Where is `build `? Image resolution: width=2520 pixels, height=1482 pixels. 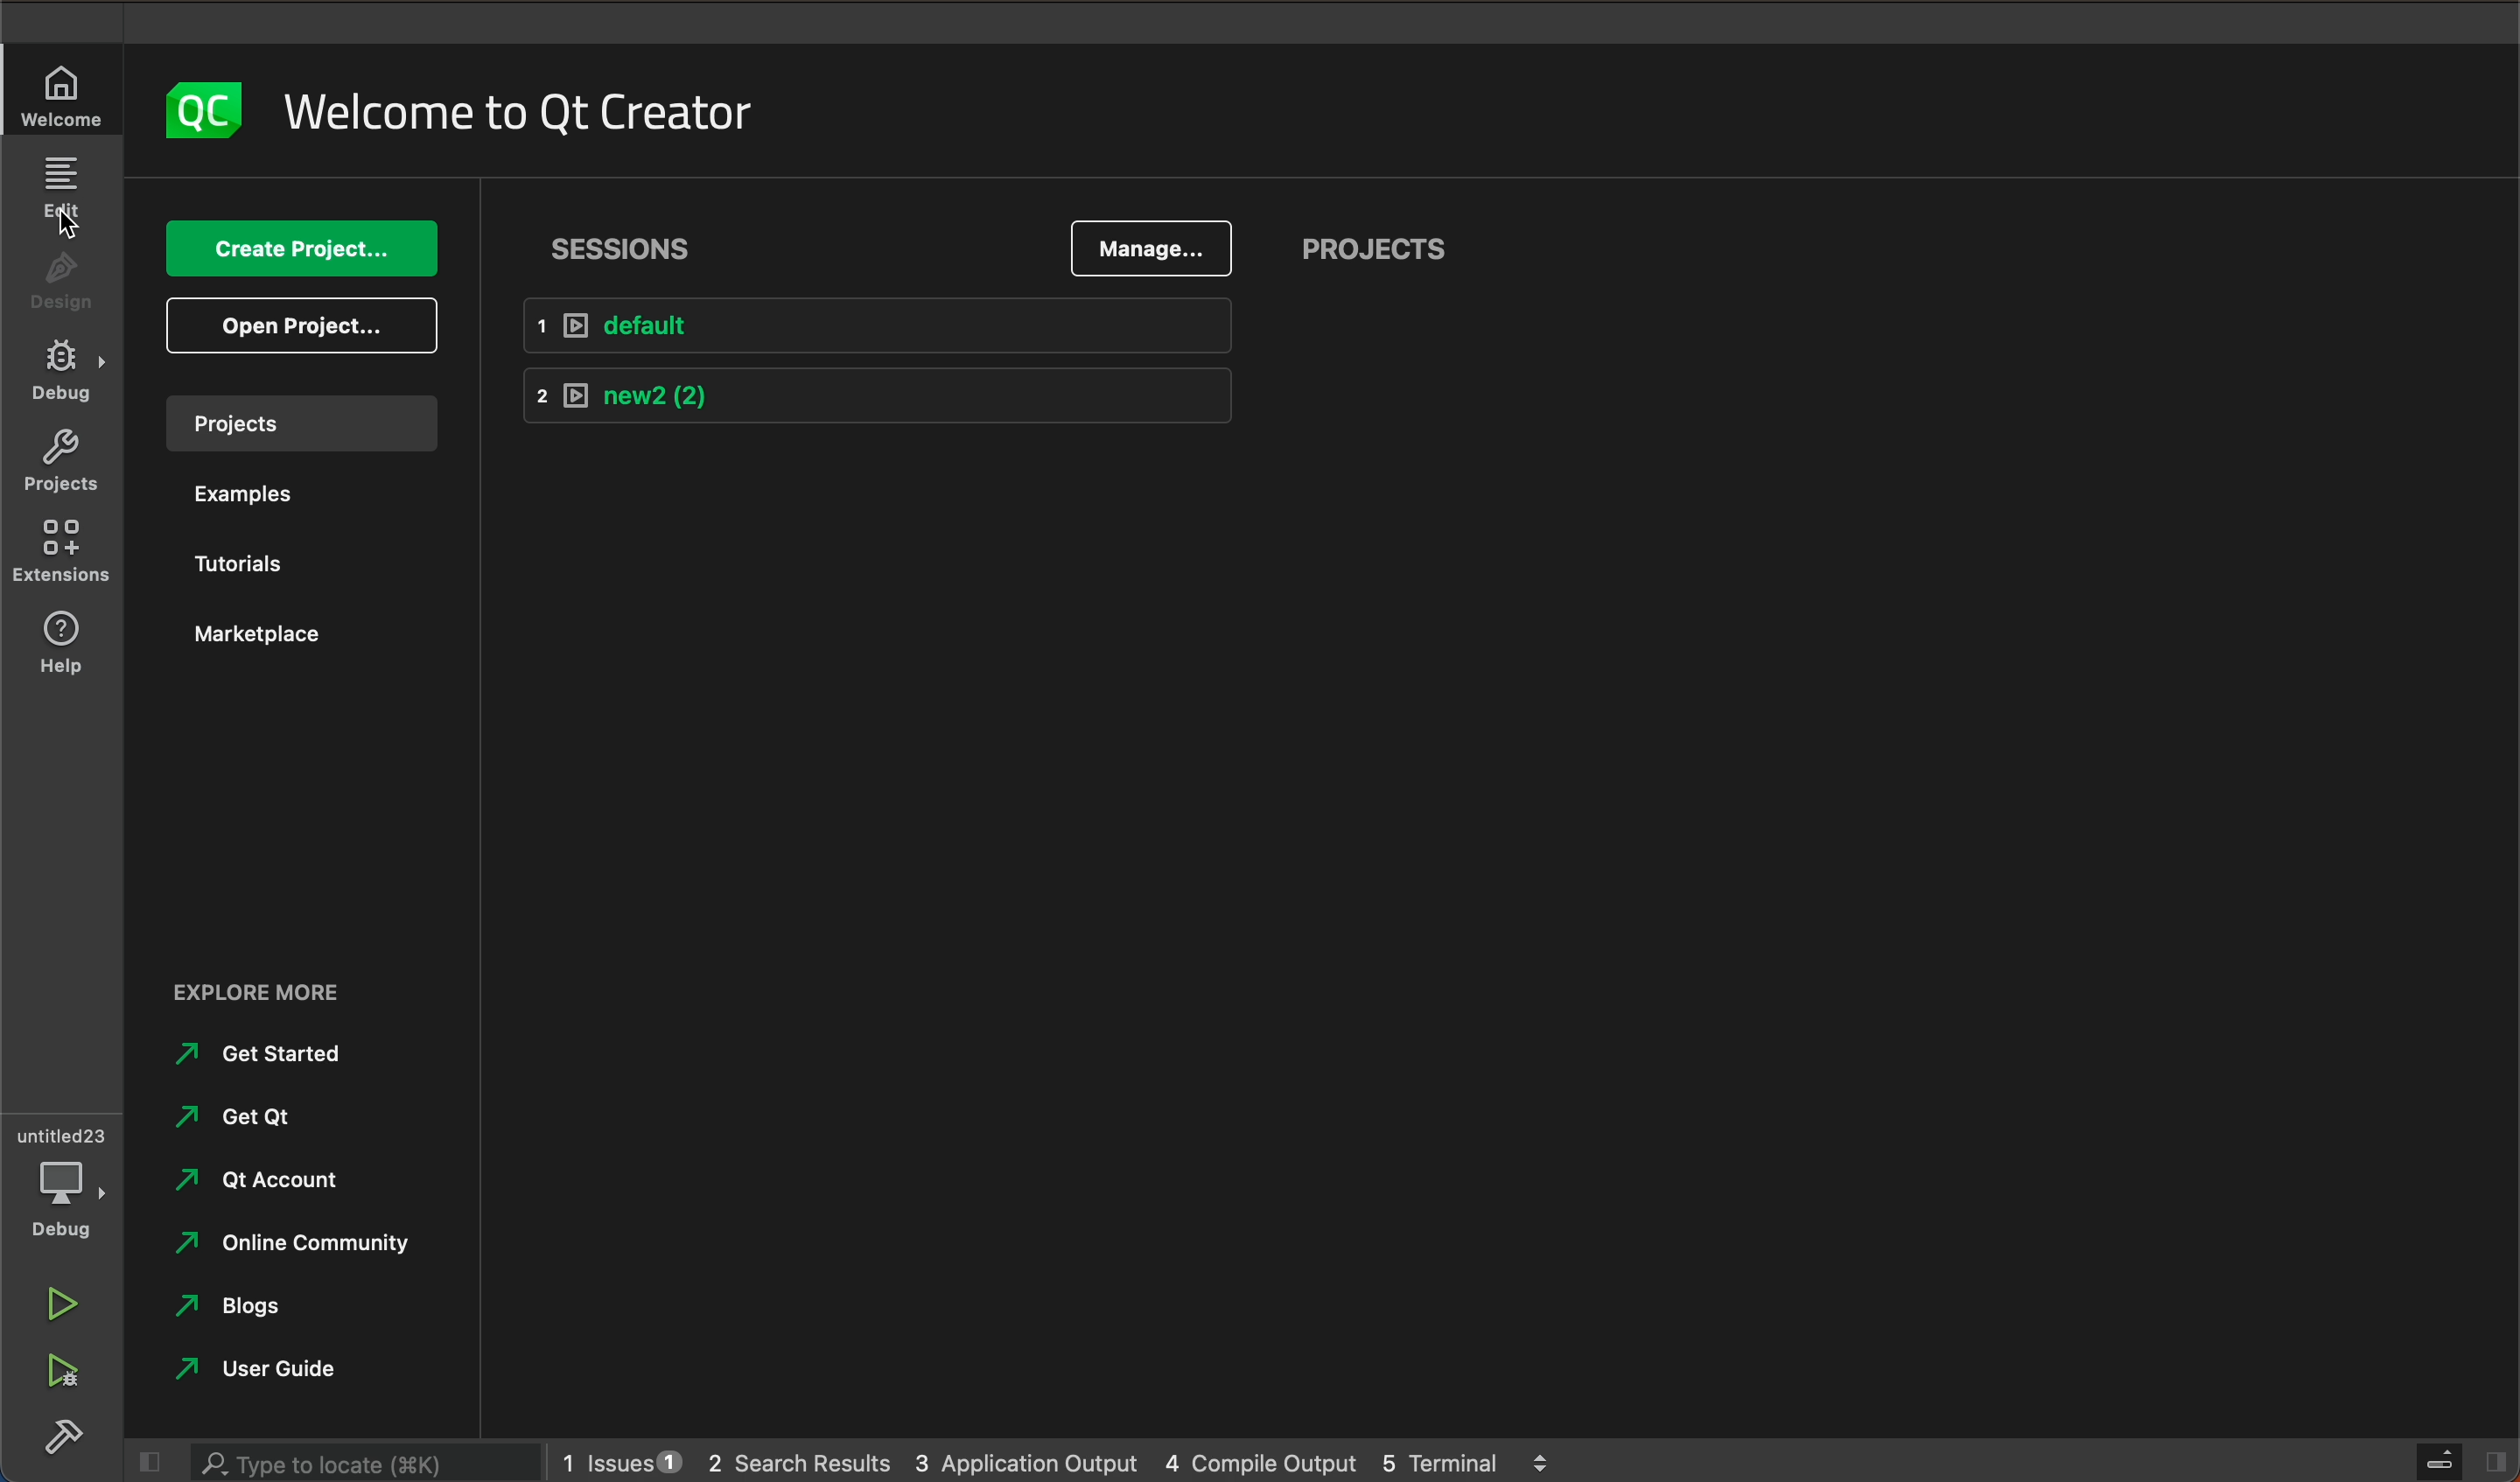
build  is located at coordinates (59, 1435).